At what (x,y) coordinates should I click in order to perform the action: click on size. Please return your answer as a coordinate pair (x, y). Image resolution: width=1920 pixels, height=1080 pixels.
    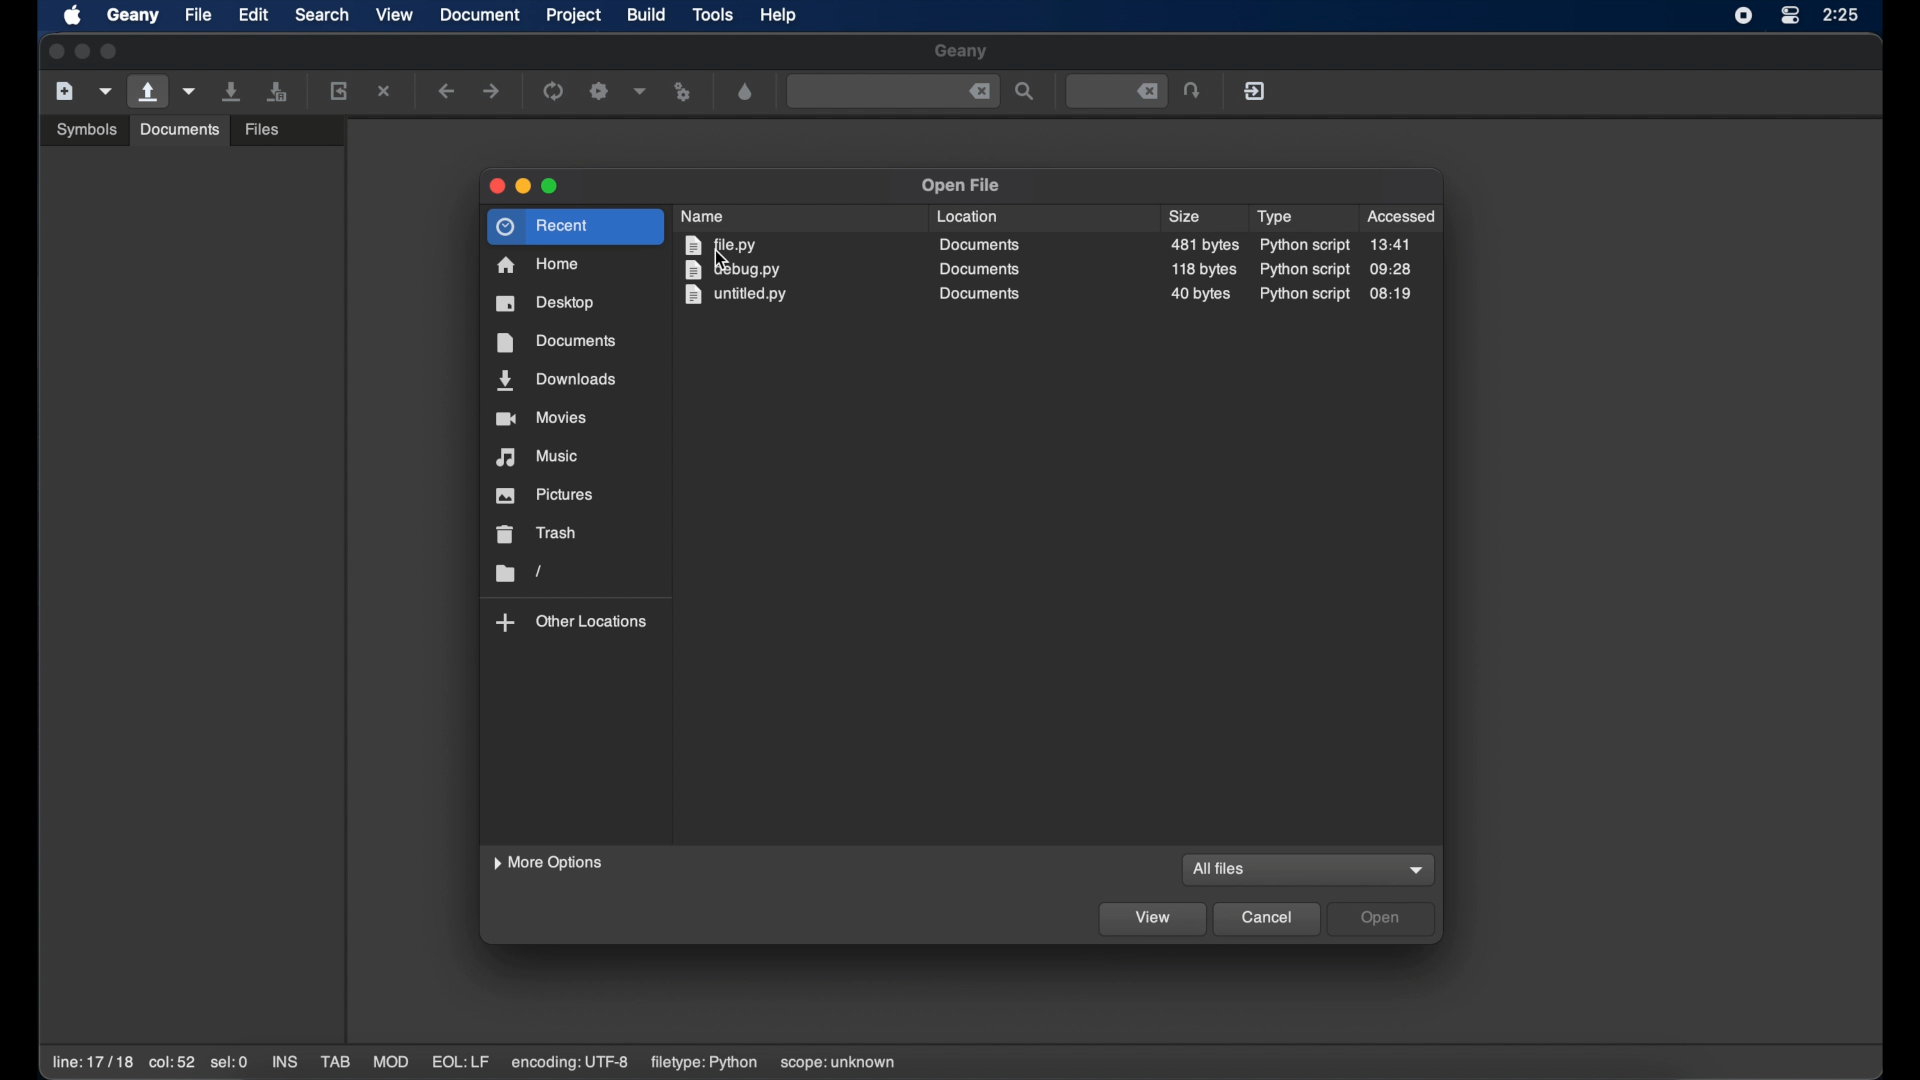
    Looking at the image, I should click on (1187, 217).